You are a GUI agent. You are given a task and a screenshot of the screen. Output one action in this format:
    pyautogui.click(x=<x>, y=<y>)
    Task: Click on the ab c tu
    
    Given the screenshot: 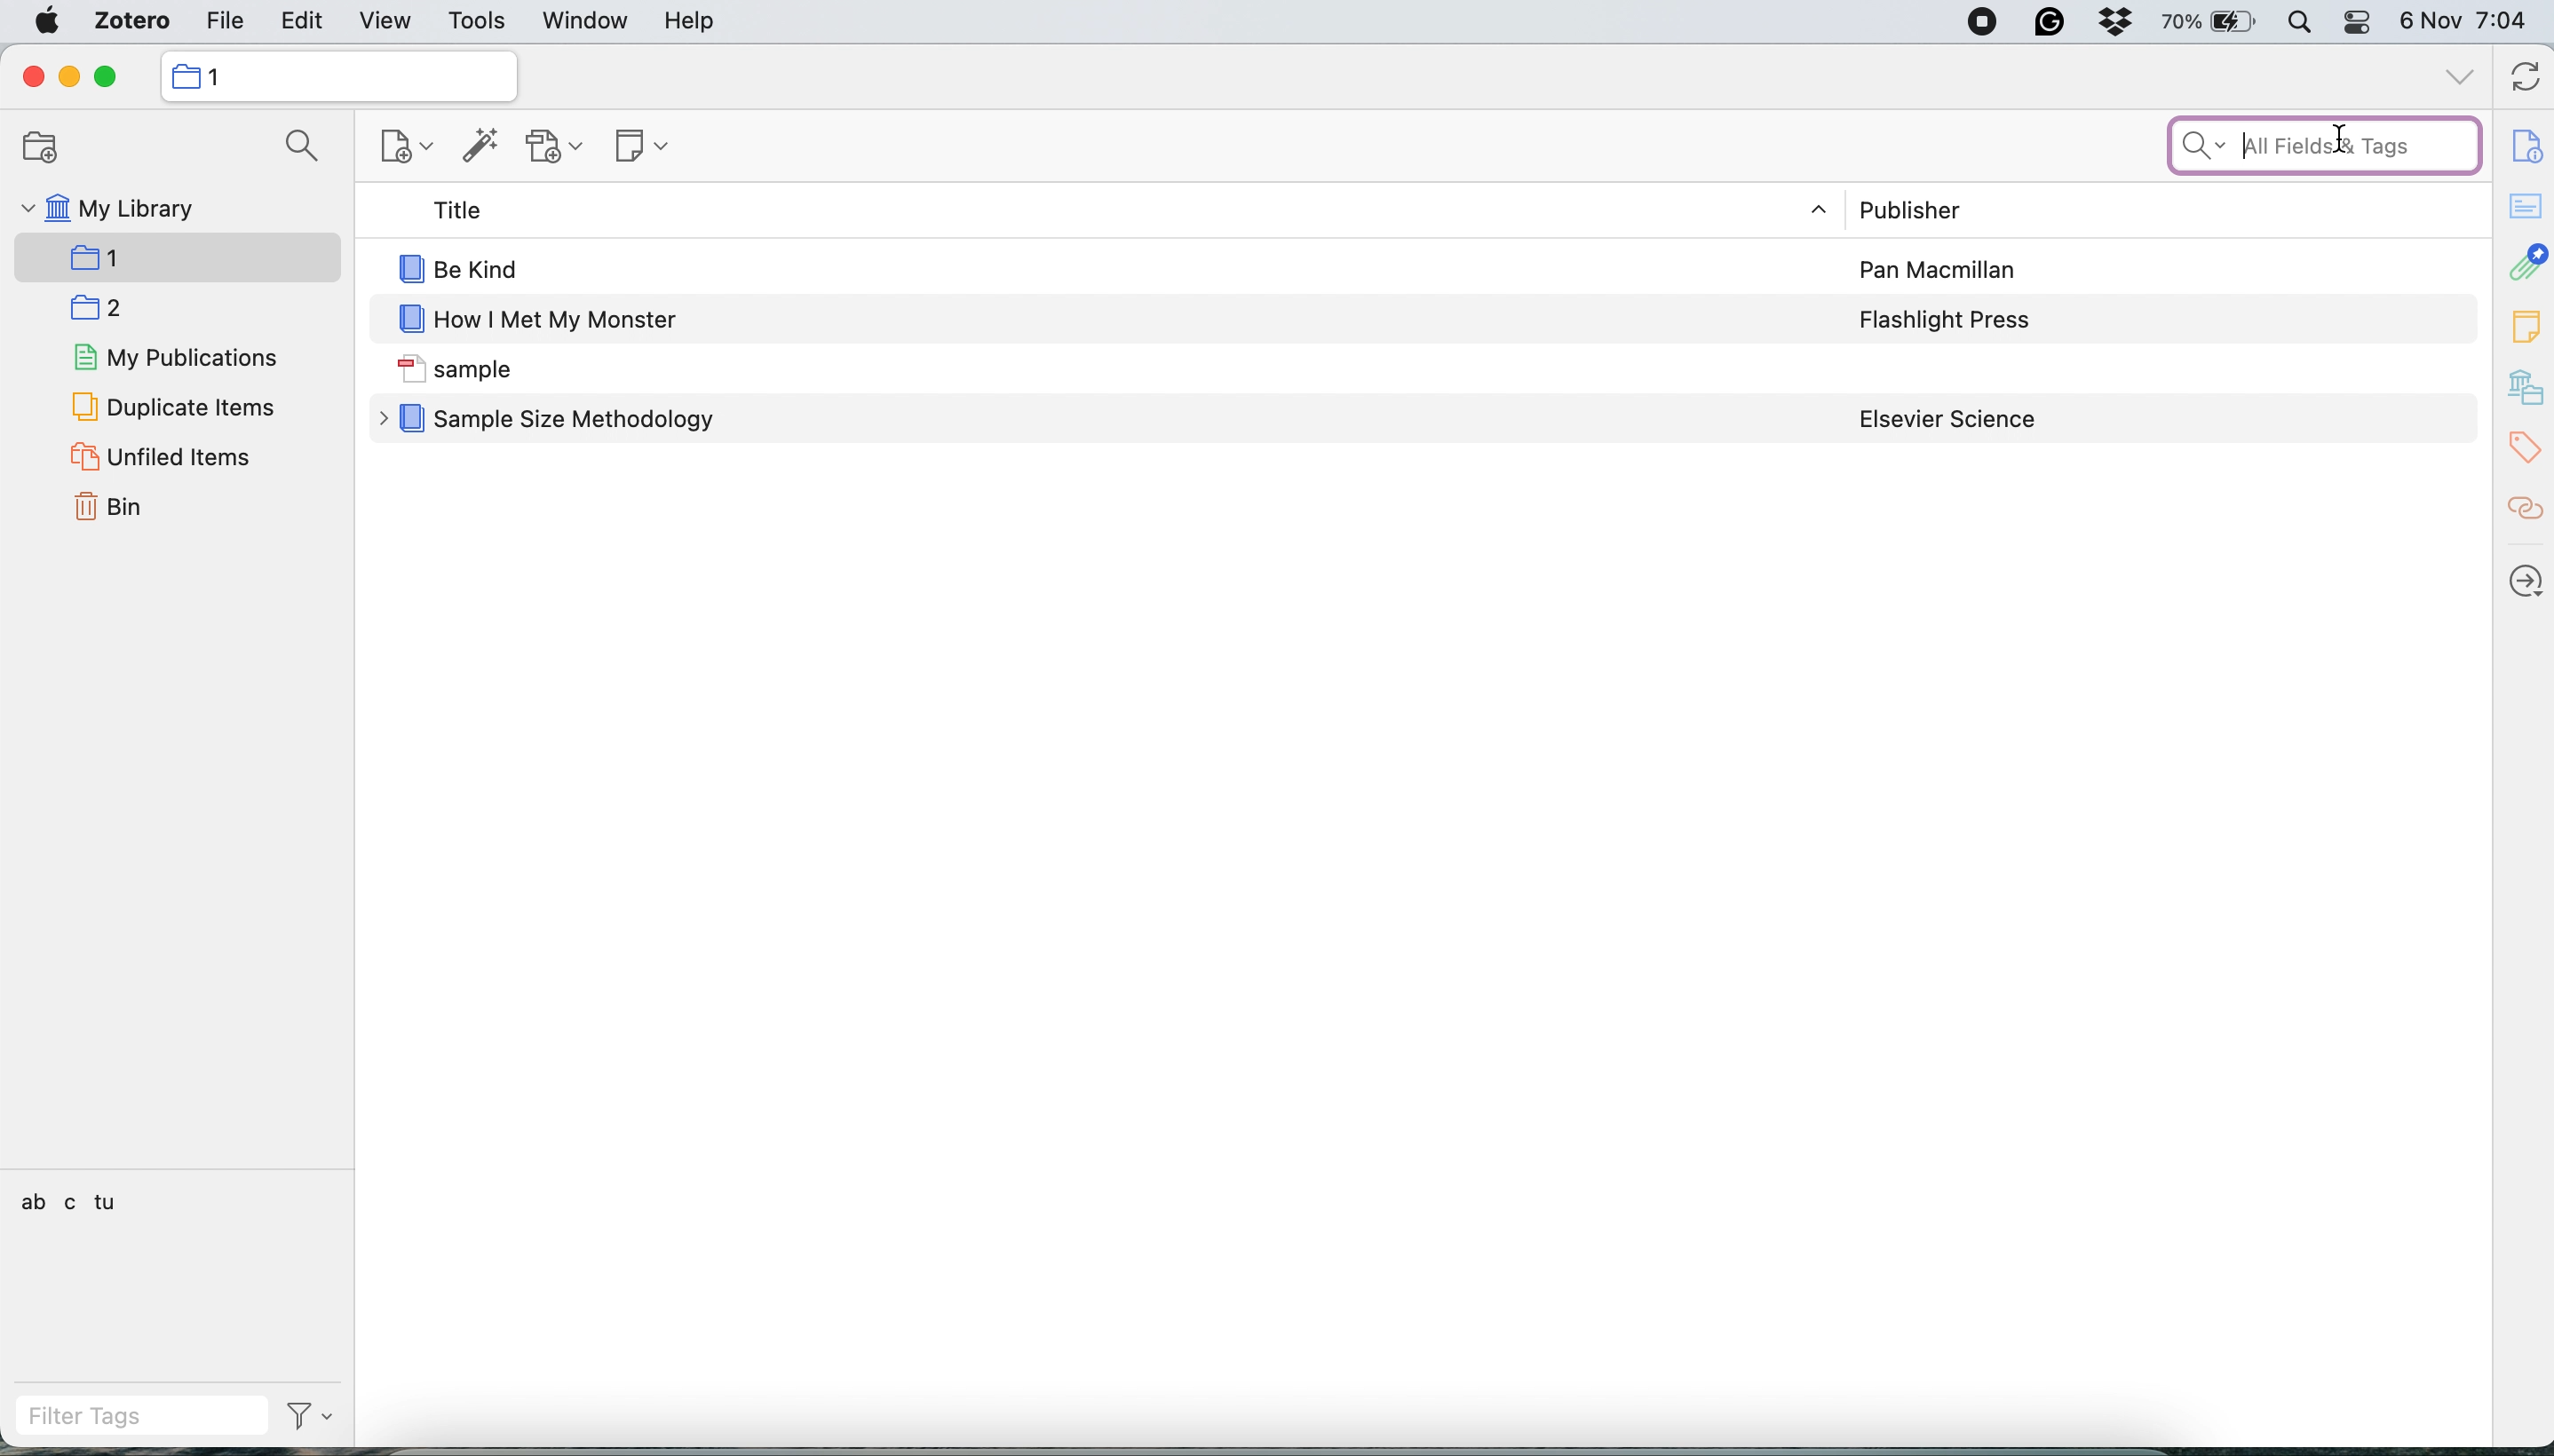 What is the action you would take?
    pyautogui.click(x=71, y=1201)
    